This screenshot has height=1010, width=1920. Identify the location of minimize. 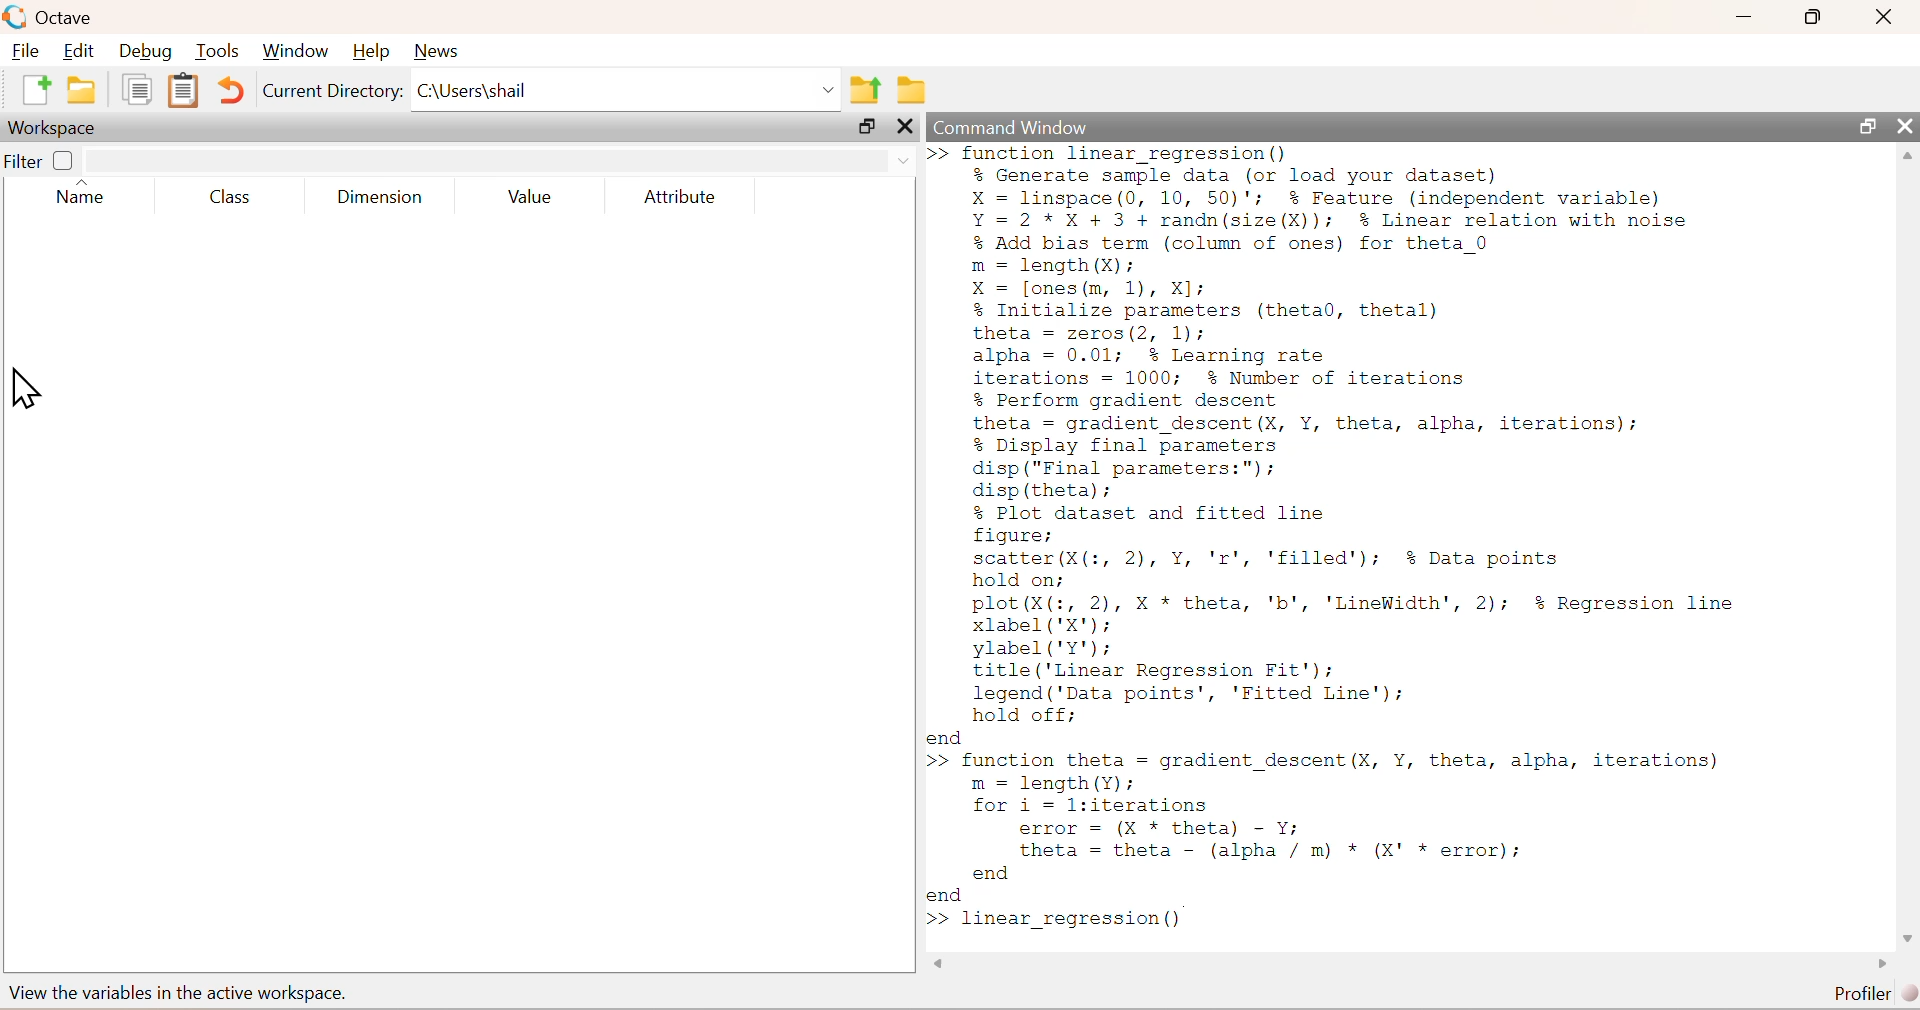
(1743, 19).